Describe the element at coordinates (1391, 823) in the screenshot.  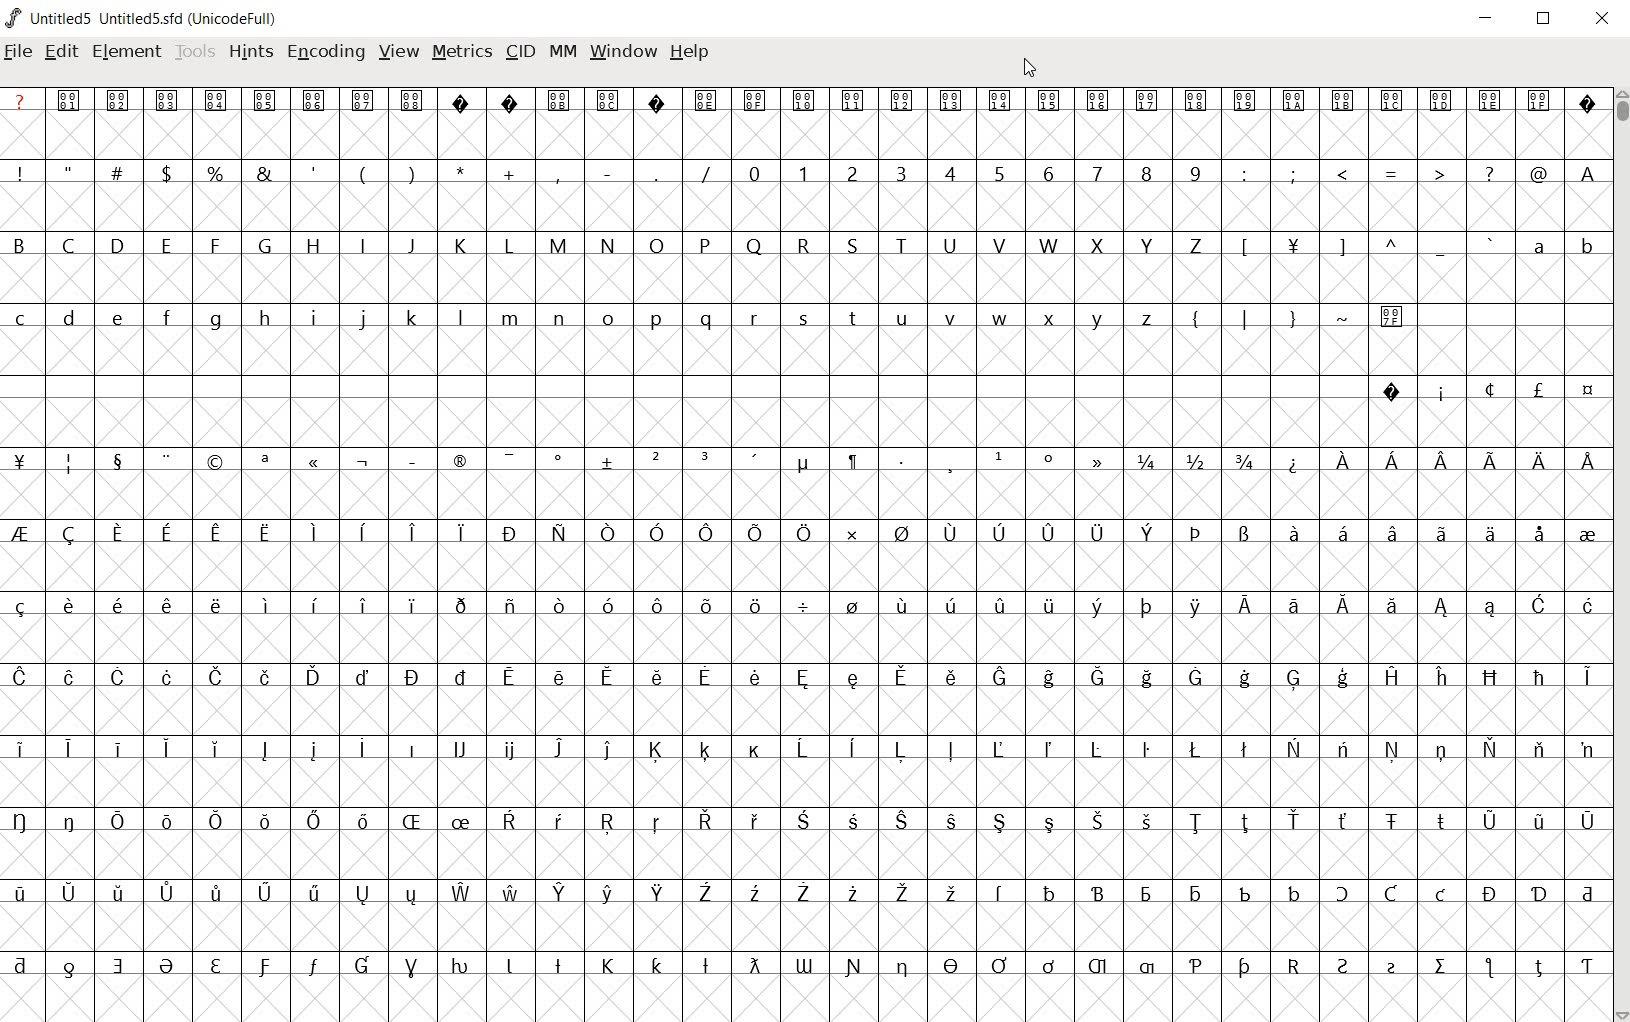
I see `Symbol` at that location.